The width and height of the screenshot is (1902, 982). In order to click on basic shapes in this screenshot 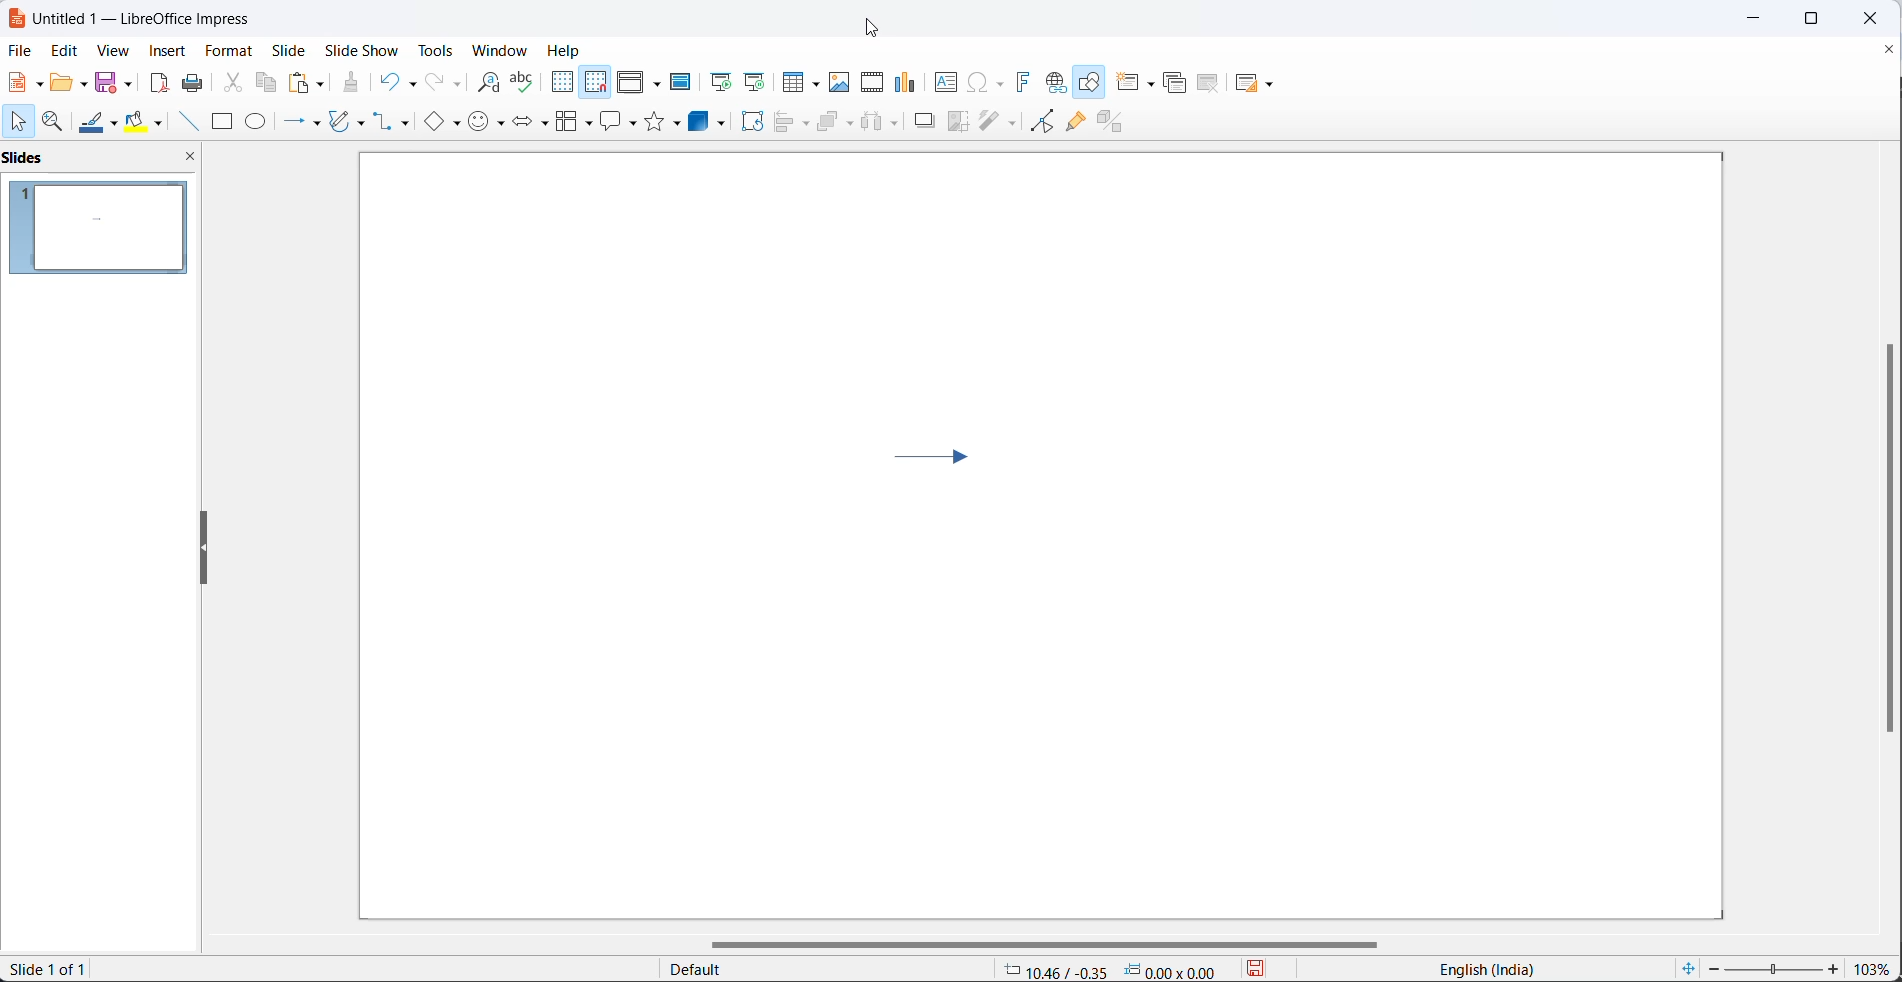, I will do `click(440, 123)`.